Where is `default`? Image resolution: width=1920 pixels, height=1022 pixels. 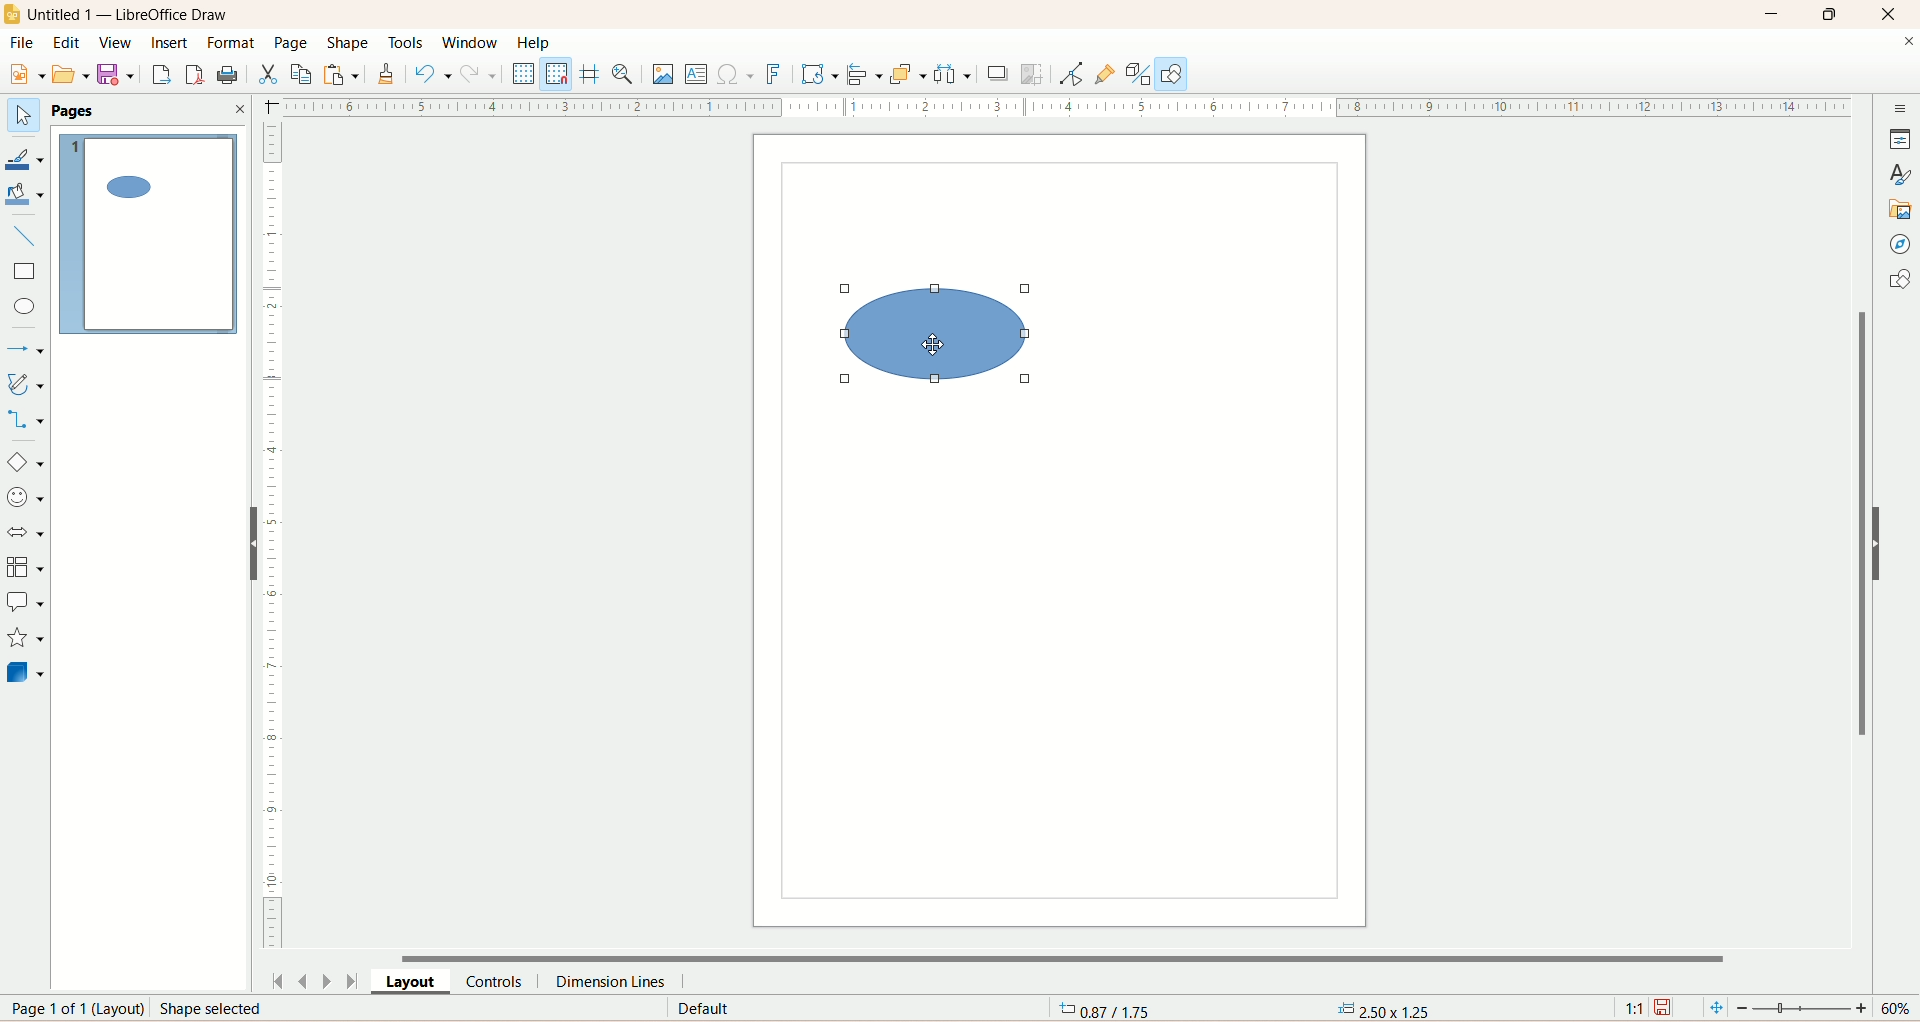 default is located at coordinates (700, 1010).